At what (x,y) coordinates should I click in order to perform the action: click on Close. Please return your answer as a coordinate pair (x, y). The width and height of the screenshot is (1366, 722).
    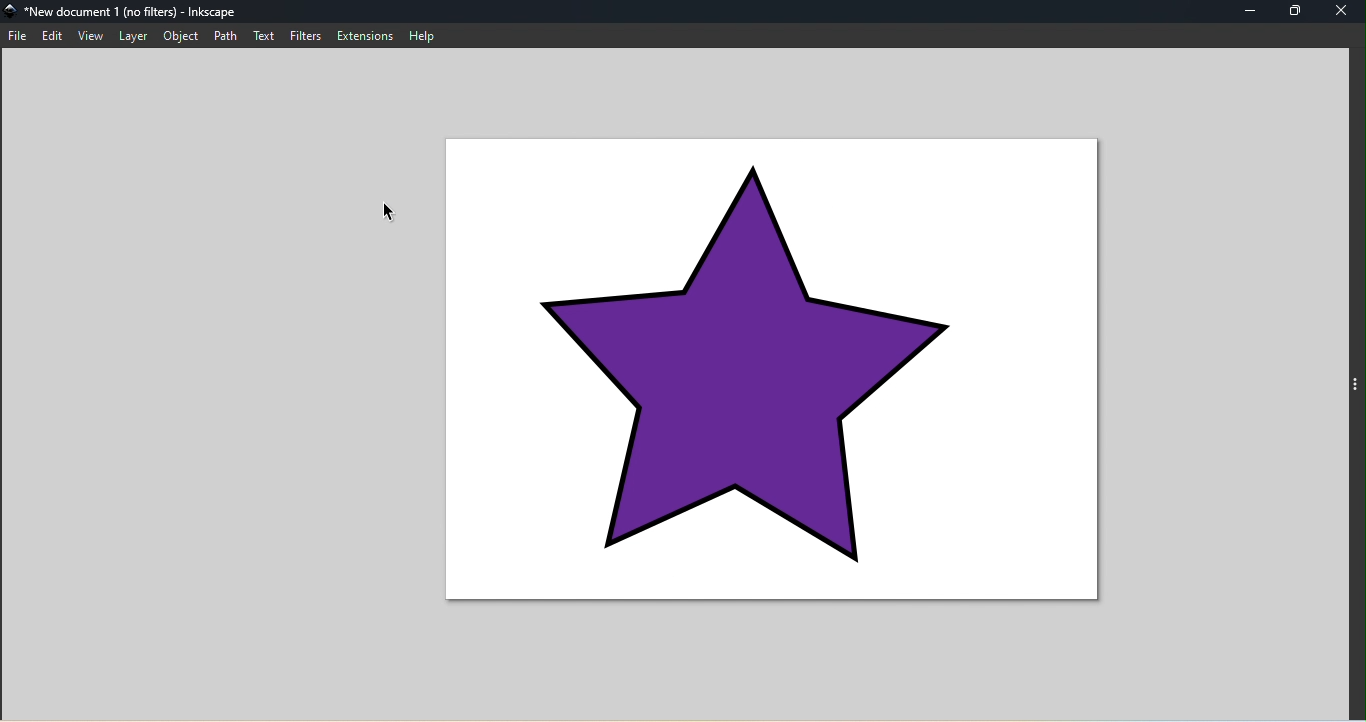
    Looking at the image, I should click on (1345, 11).